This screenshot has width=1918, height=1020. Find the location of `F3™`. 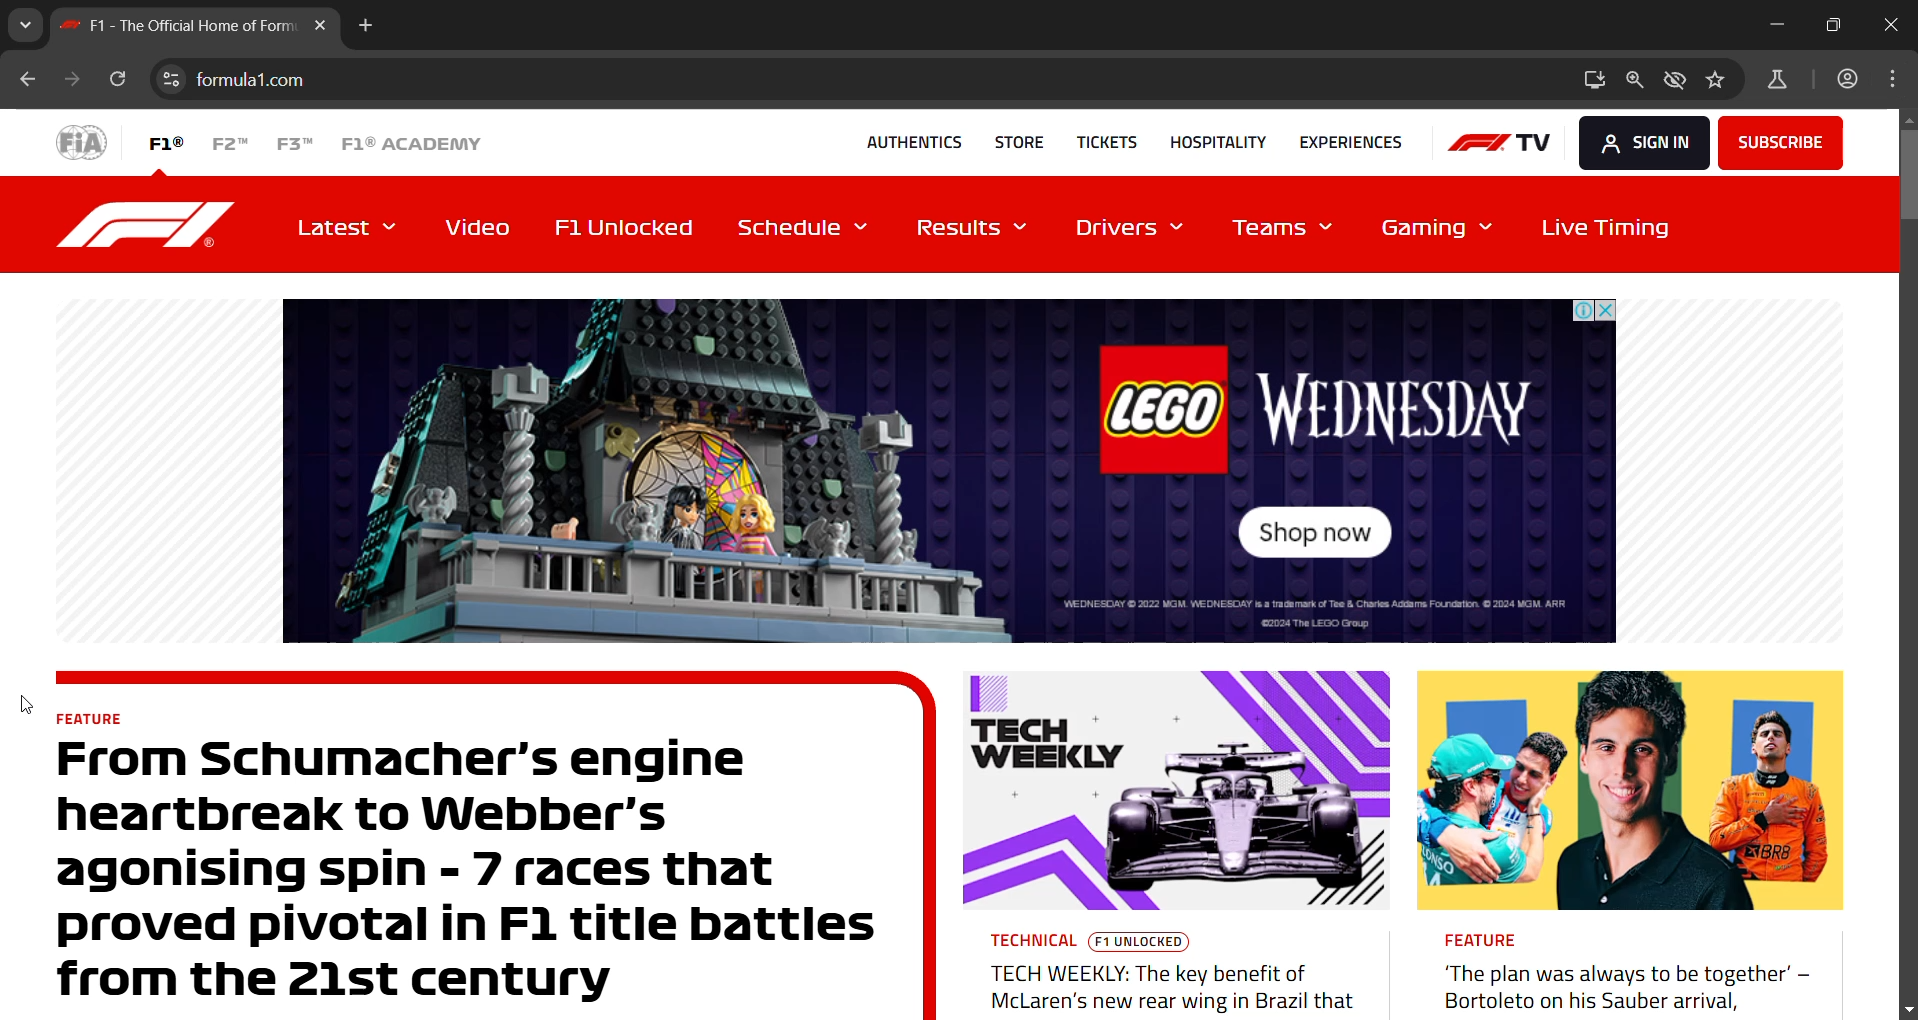

F3™ is located at coordinates (297, 142).